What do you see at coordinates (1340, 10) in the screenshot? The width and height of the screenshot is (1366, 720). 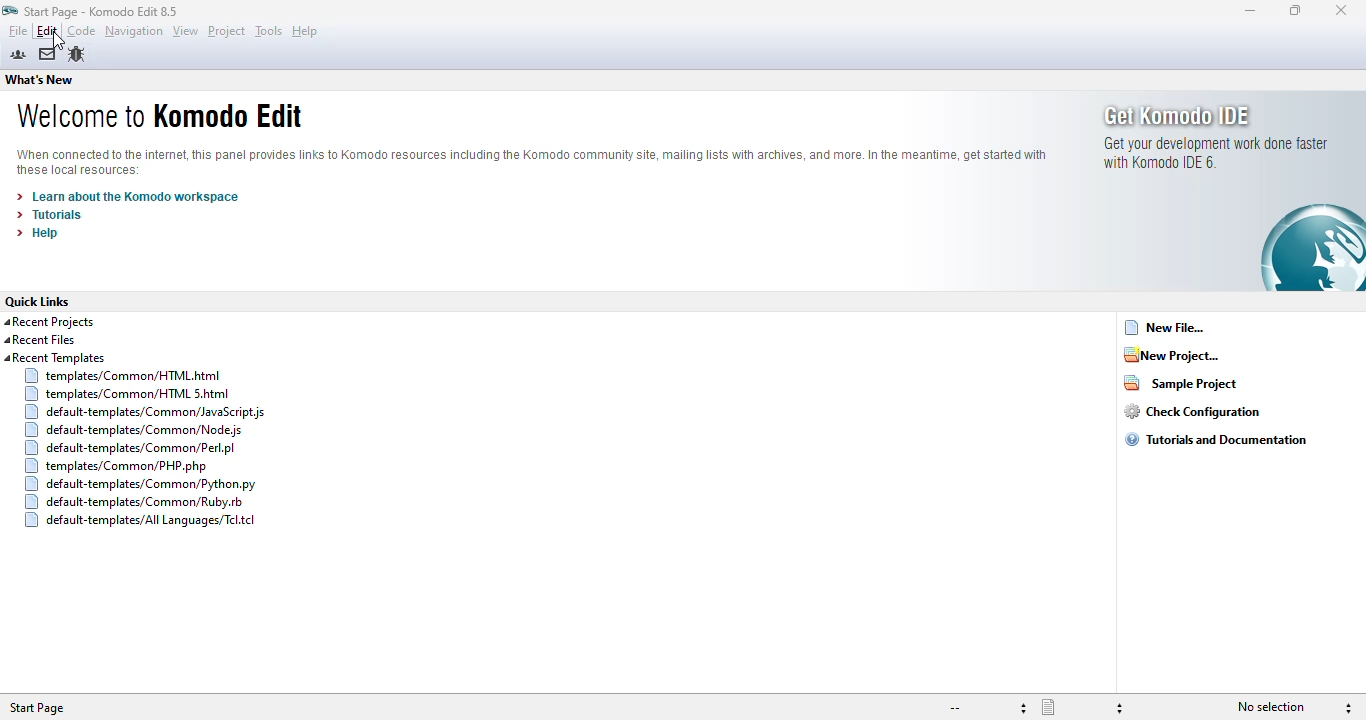 I see `close` at bounding box center [1340, 10].